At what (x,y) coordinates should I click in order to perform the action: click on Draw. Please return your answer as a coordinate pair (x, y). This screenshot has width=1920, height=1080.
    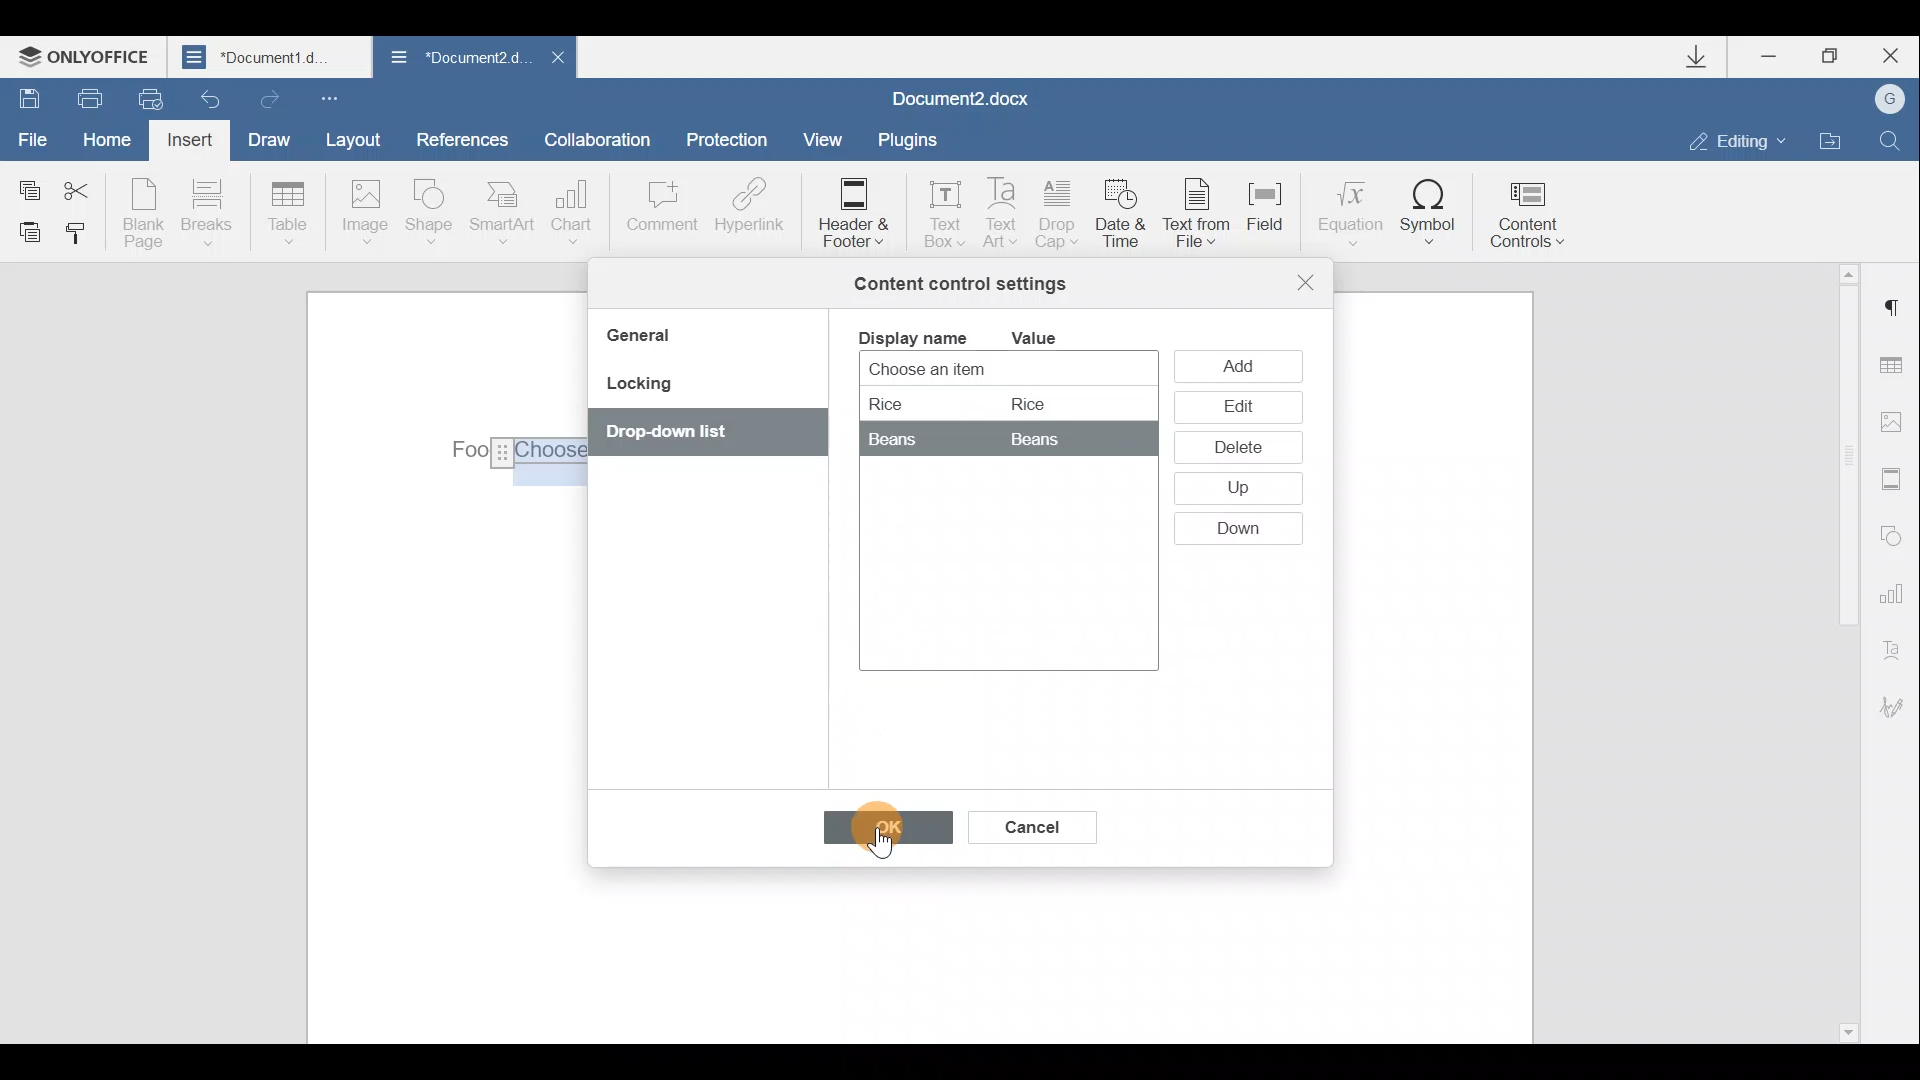
    Looking at the image, I should click on (266, 137).